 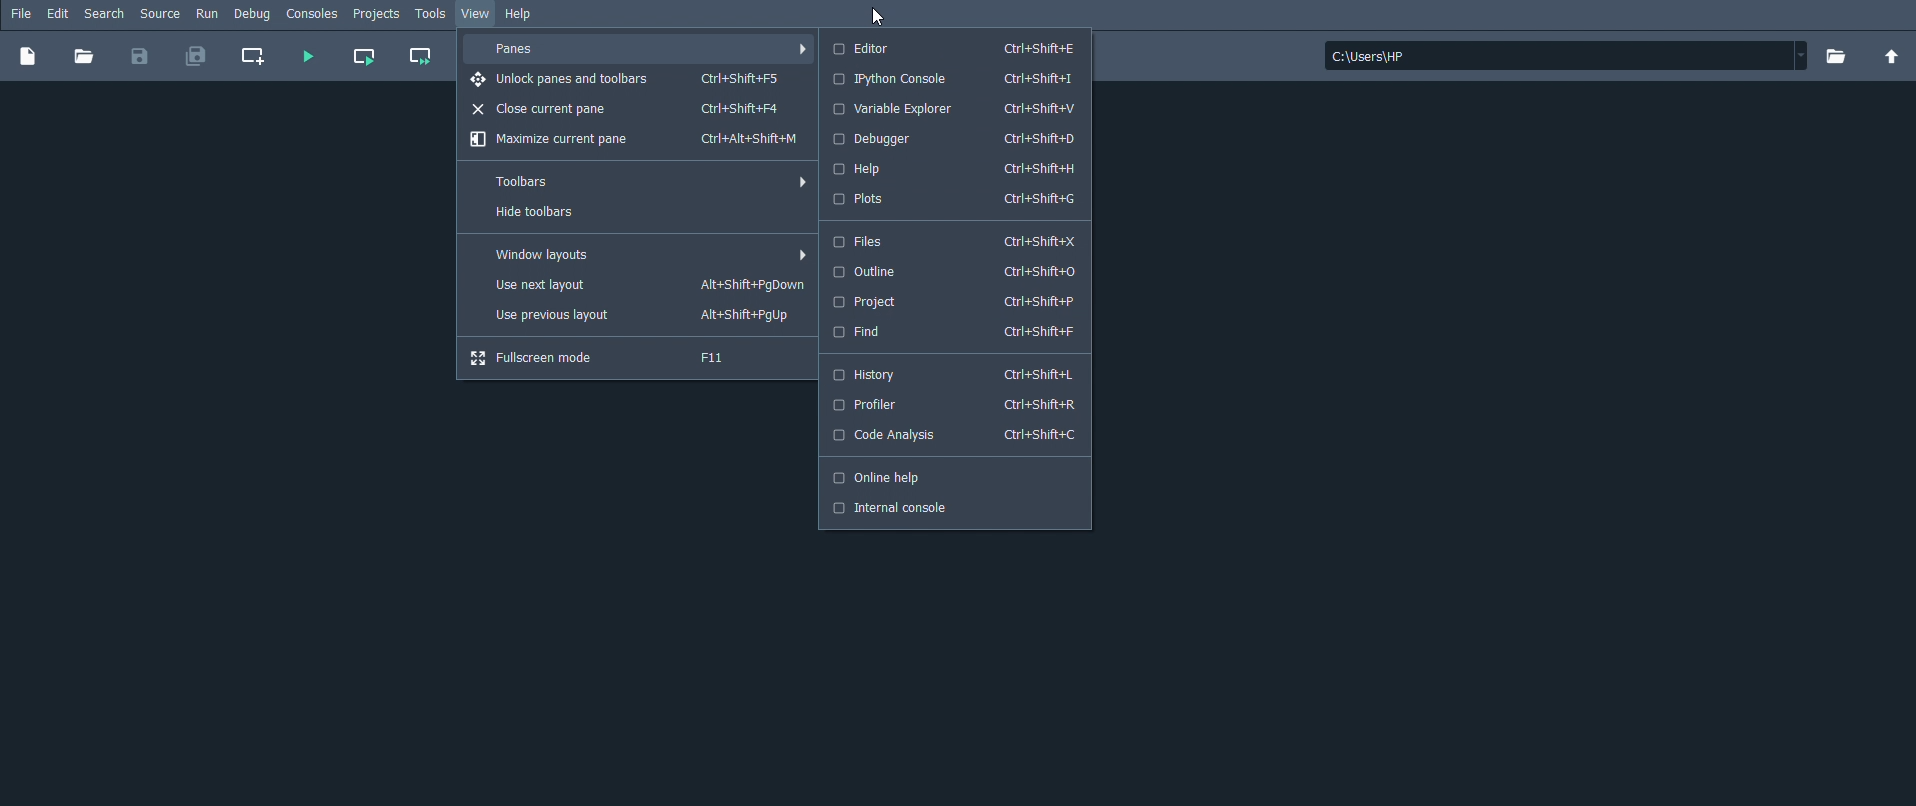 I want to click on Unlock panes and toolbars, so click(x=641, y=80).